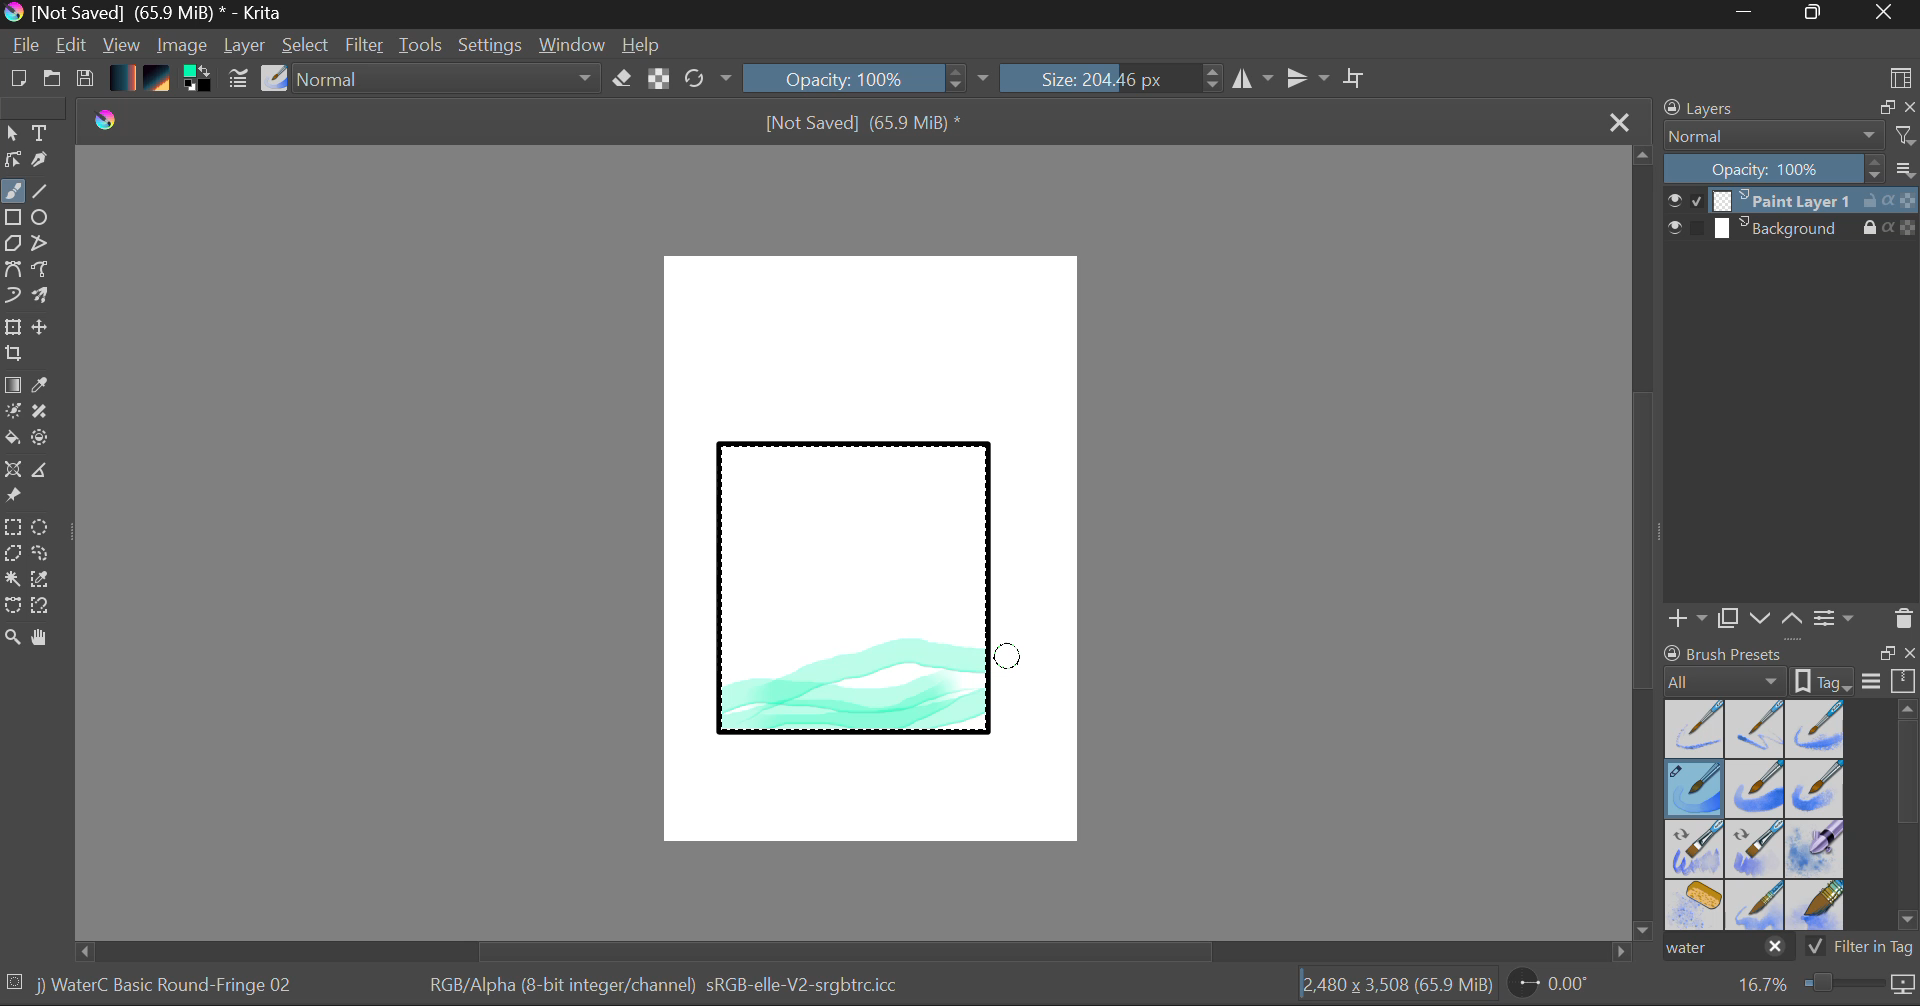 The width and height of the screenshot is (1920, 1006). Describe the element at coordinates (45, 529) in the screenshot. I see `Elipses Selection tool` at that location.